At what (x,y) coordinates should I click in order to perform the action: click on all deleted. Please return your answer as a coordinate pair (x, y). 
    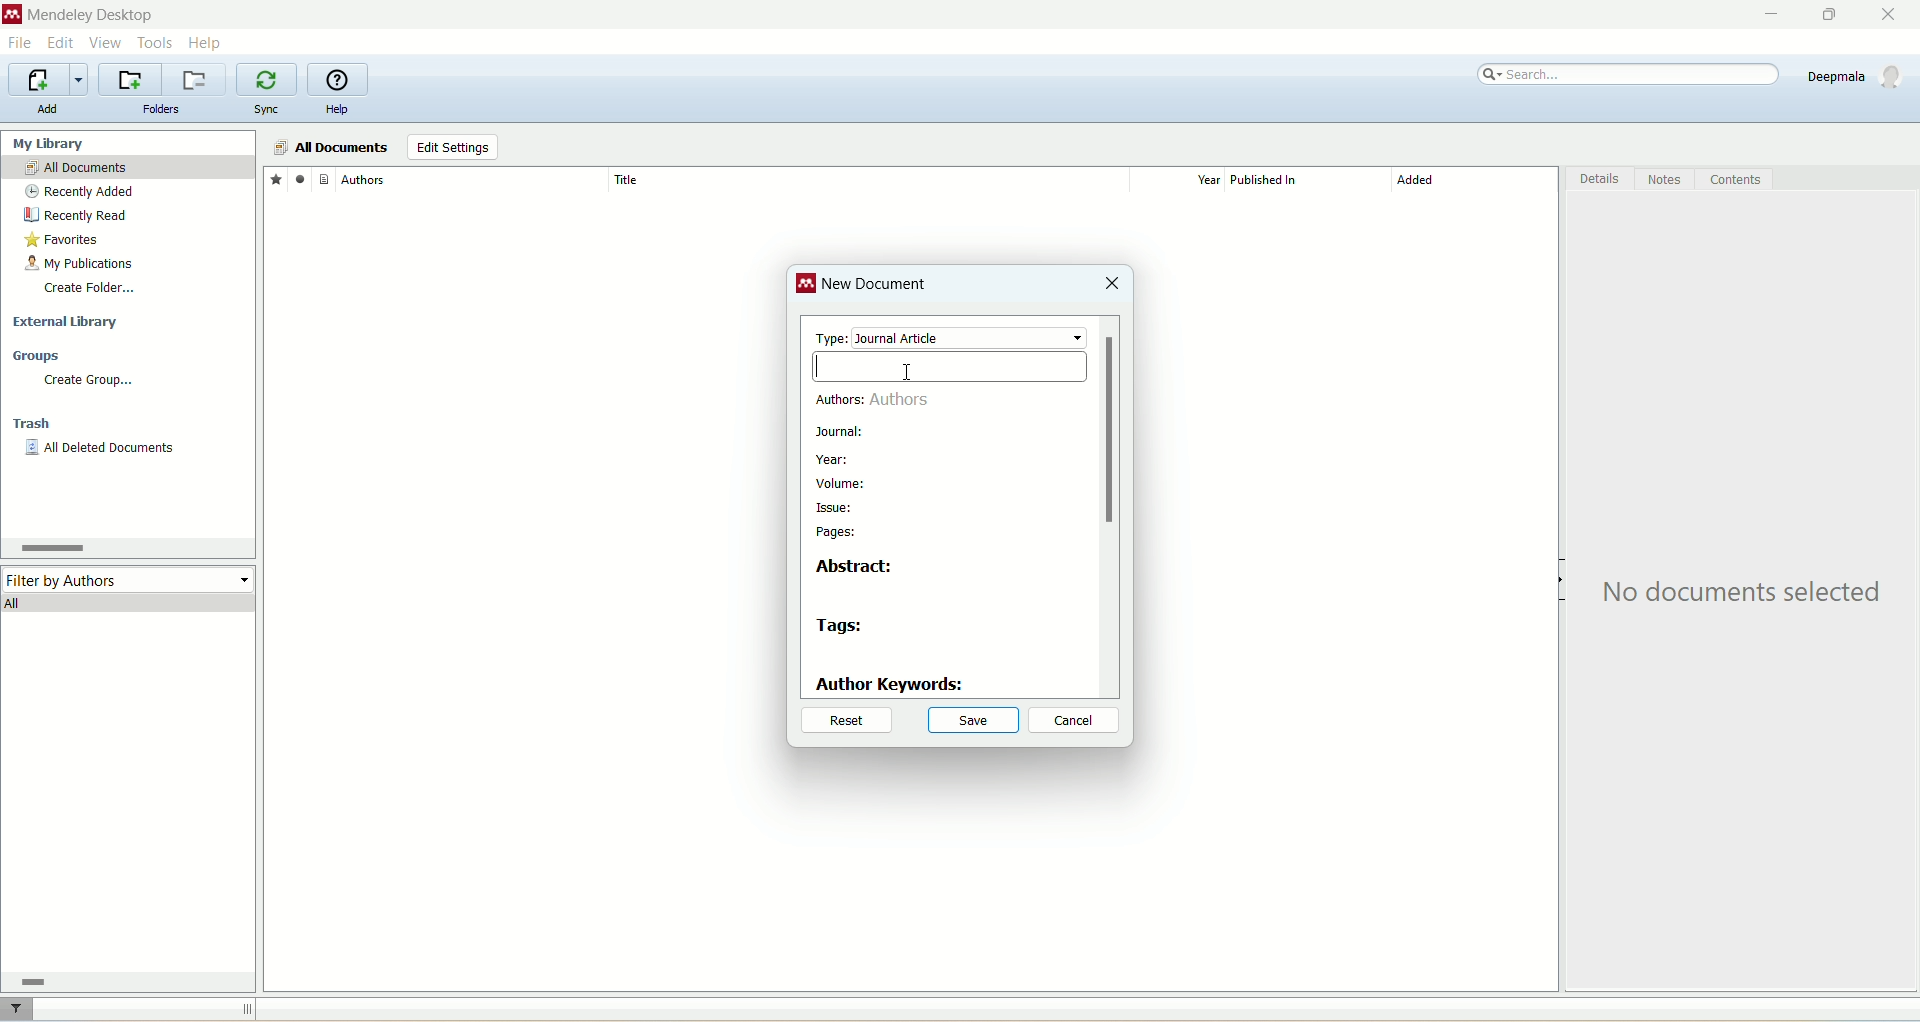
    Looking at the image, I should click on (101, 450).